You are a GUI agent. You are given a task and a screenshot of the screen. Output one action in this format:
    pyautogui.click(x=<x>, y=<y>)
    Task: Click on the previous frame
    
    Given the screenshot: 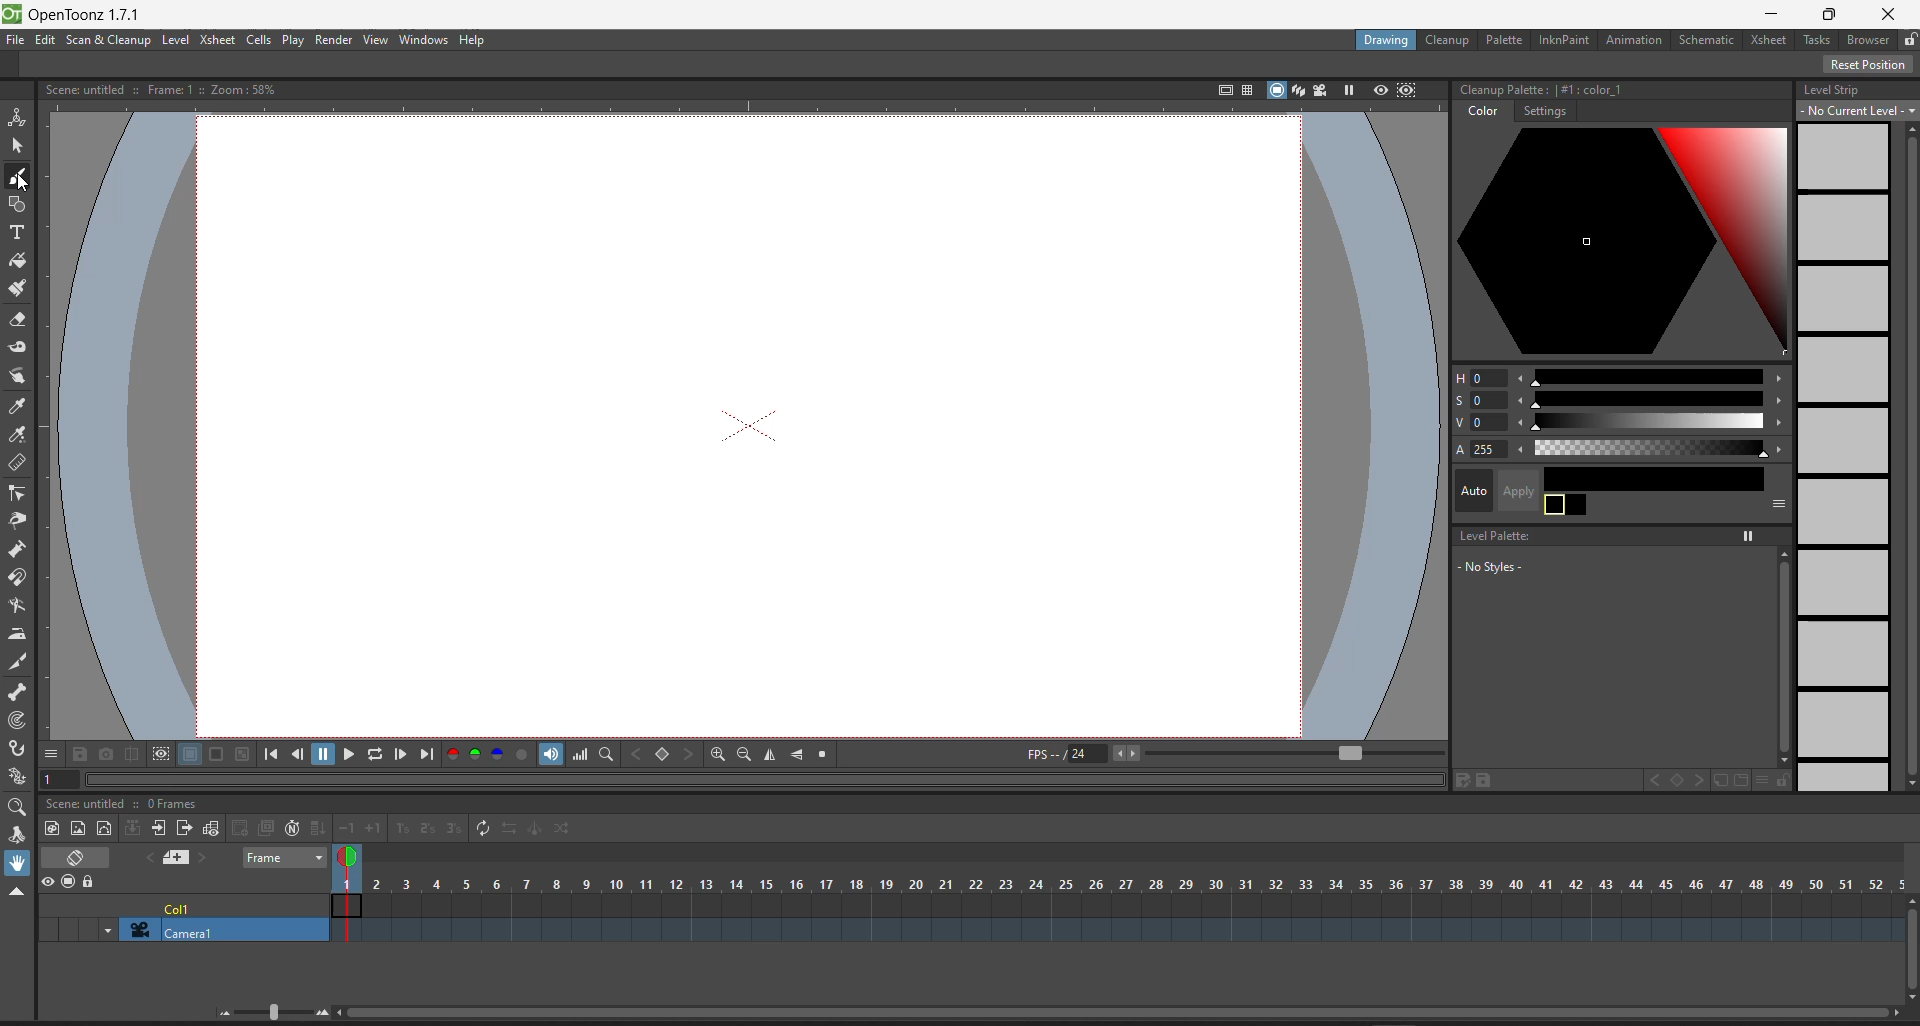 What is the action you would take?
    pyautogui.click(x=300, y=755)
    